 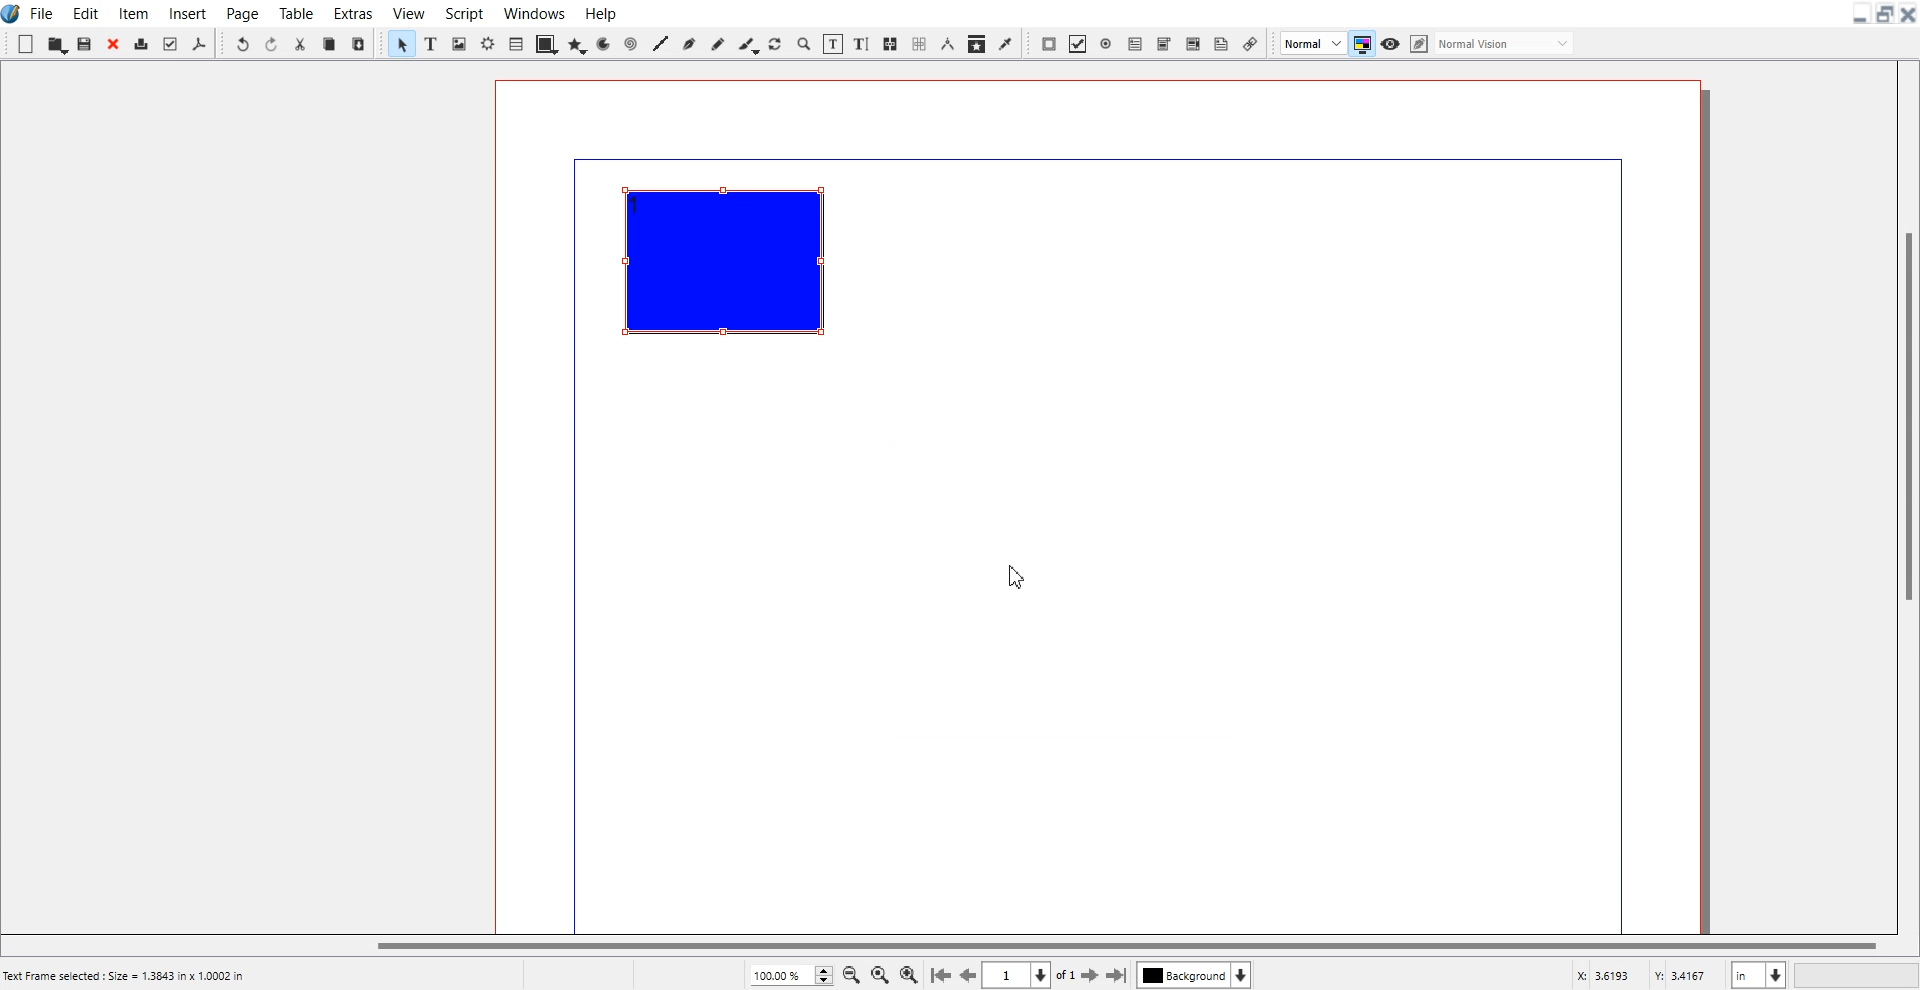 What do you see at coordinates (804, 43) in the screenshot?
I see `Zoom In to out` at bounding box center [804, 43].